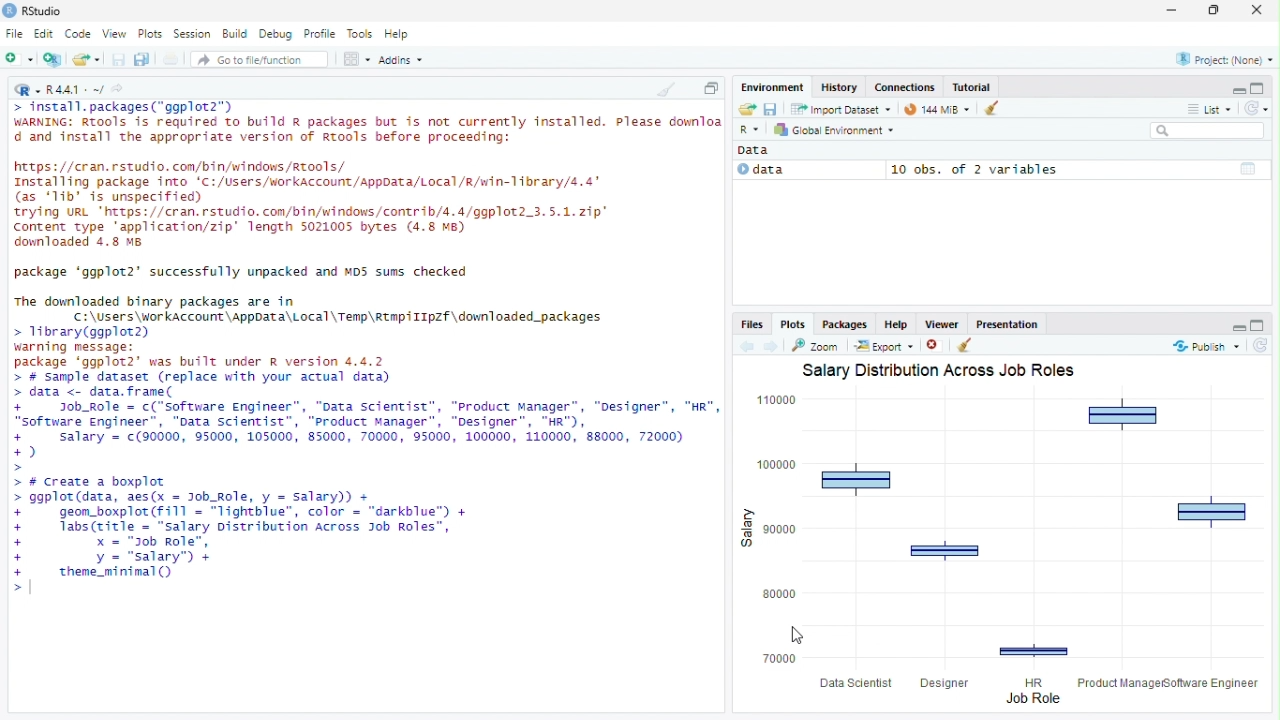  I want to click on Code, so click(78, 34).